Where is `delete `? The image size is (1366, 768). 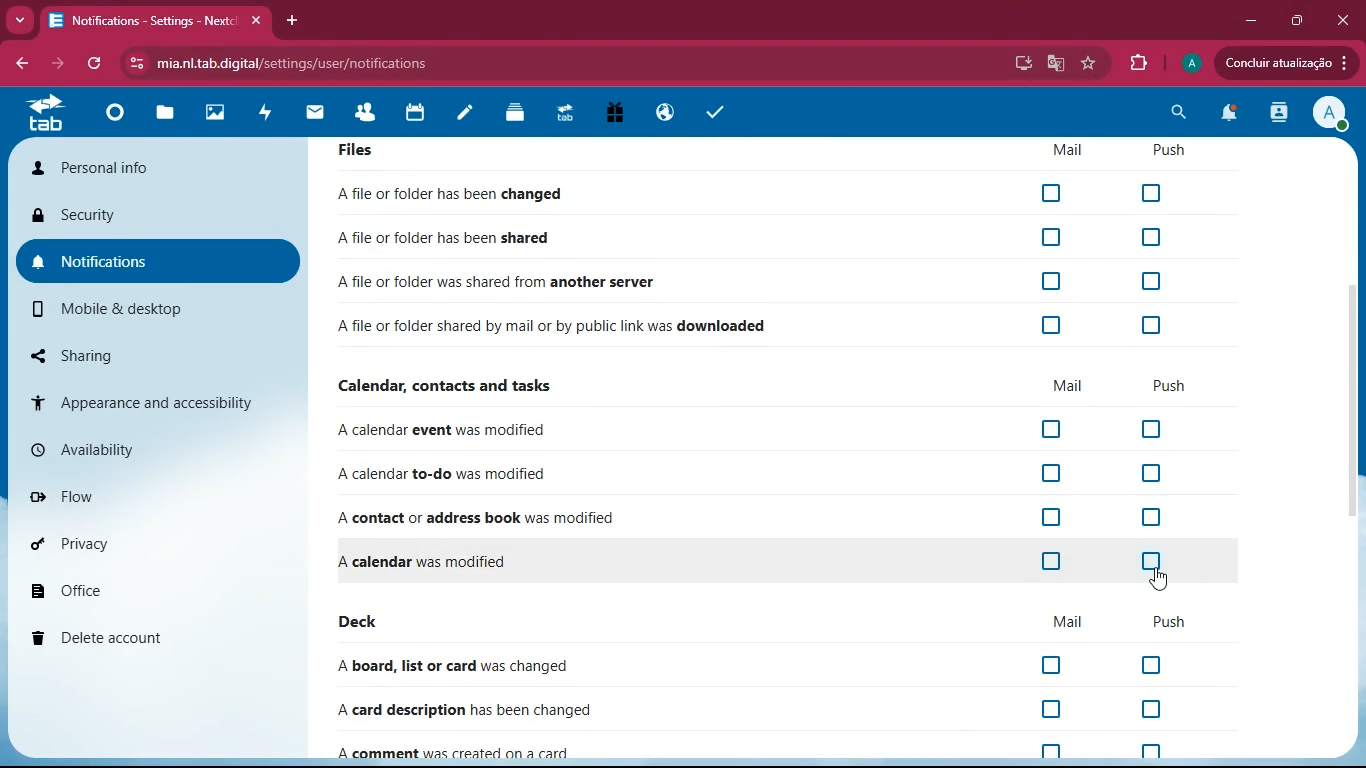
delete  is located at coordinates (137, 632).